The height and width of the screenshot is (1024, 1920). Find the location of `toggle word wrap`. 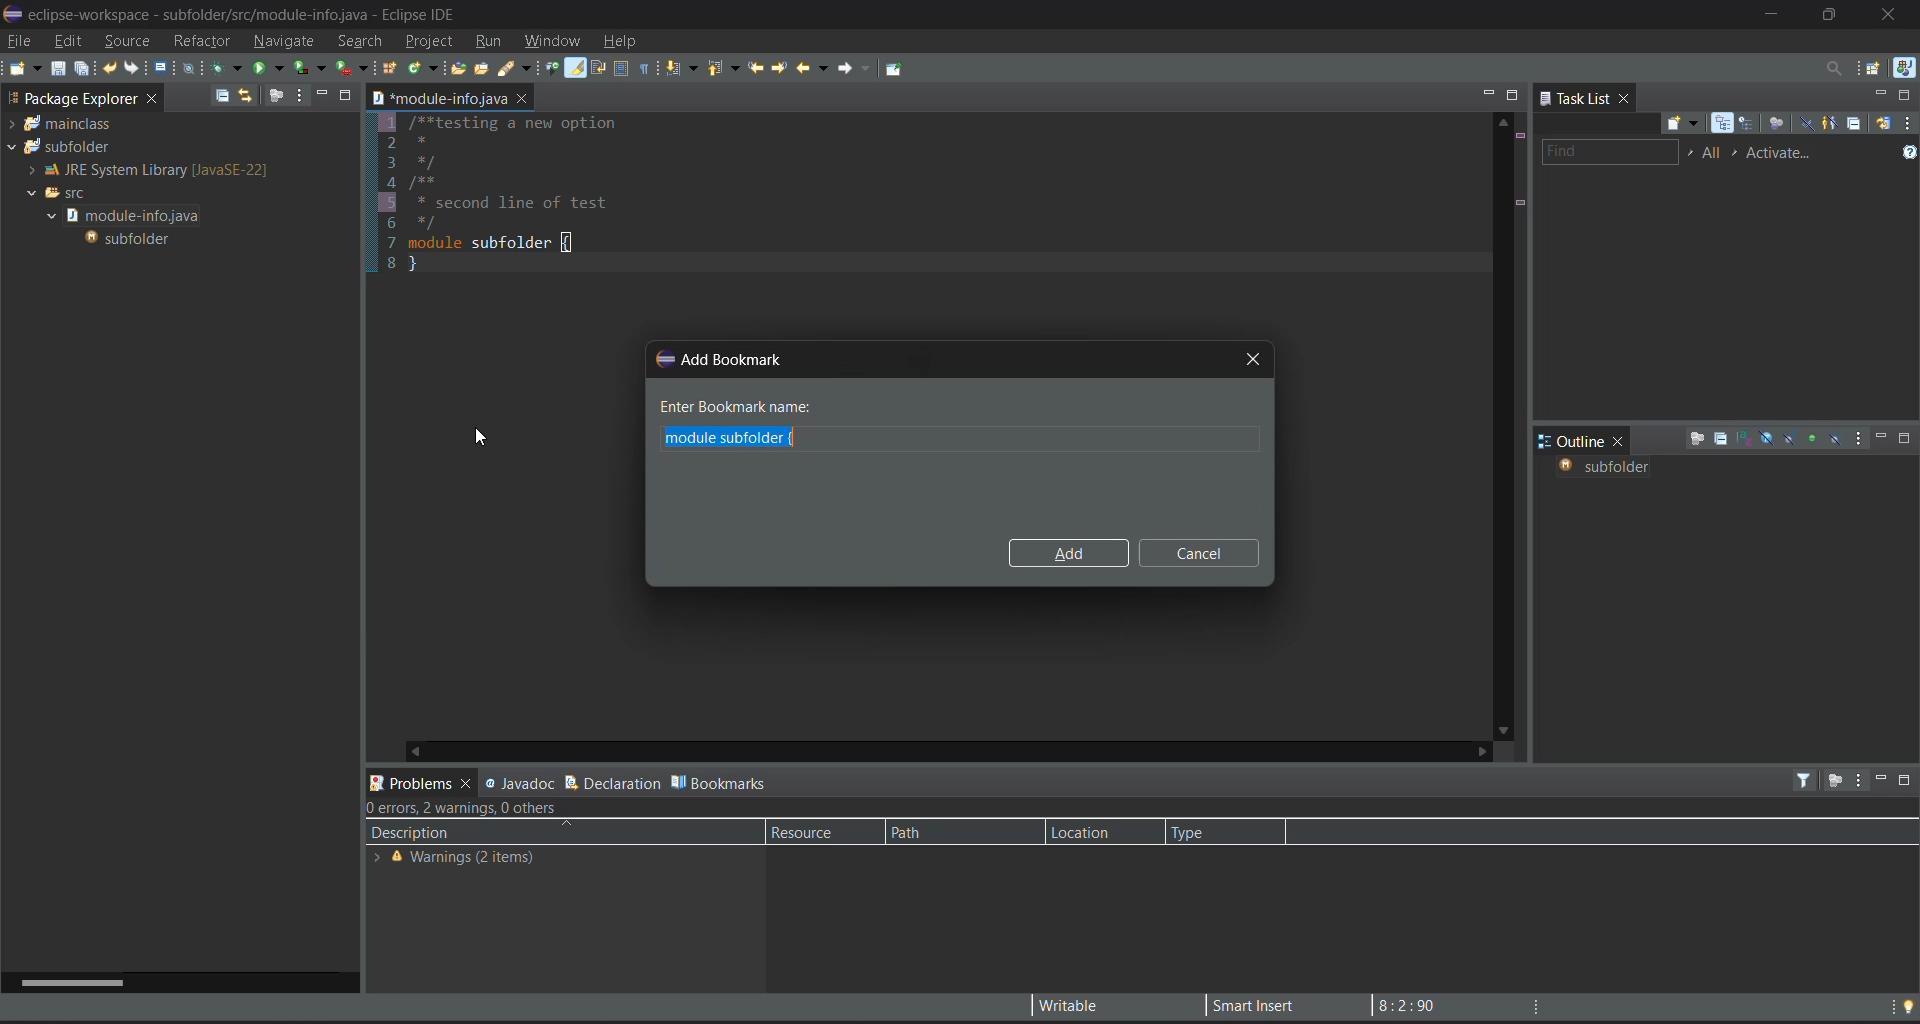

toggle word wrap is located at coordinates (599, 67).